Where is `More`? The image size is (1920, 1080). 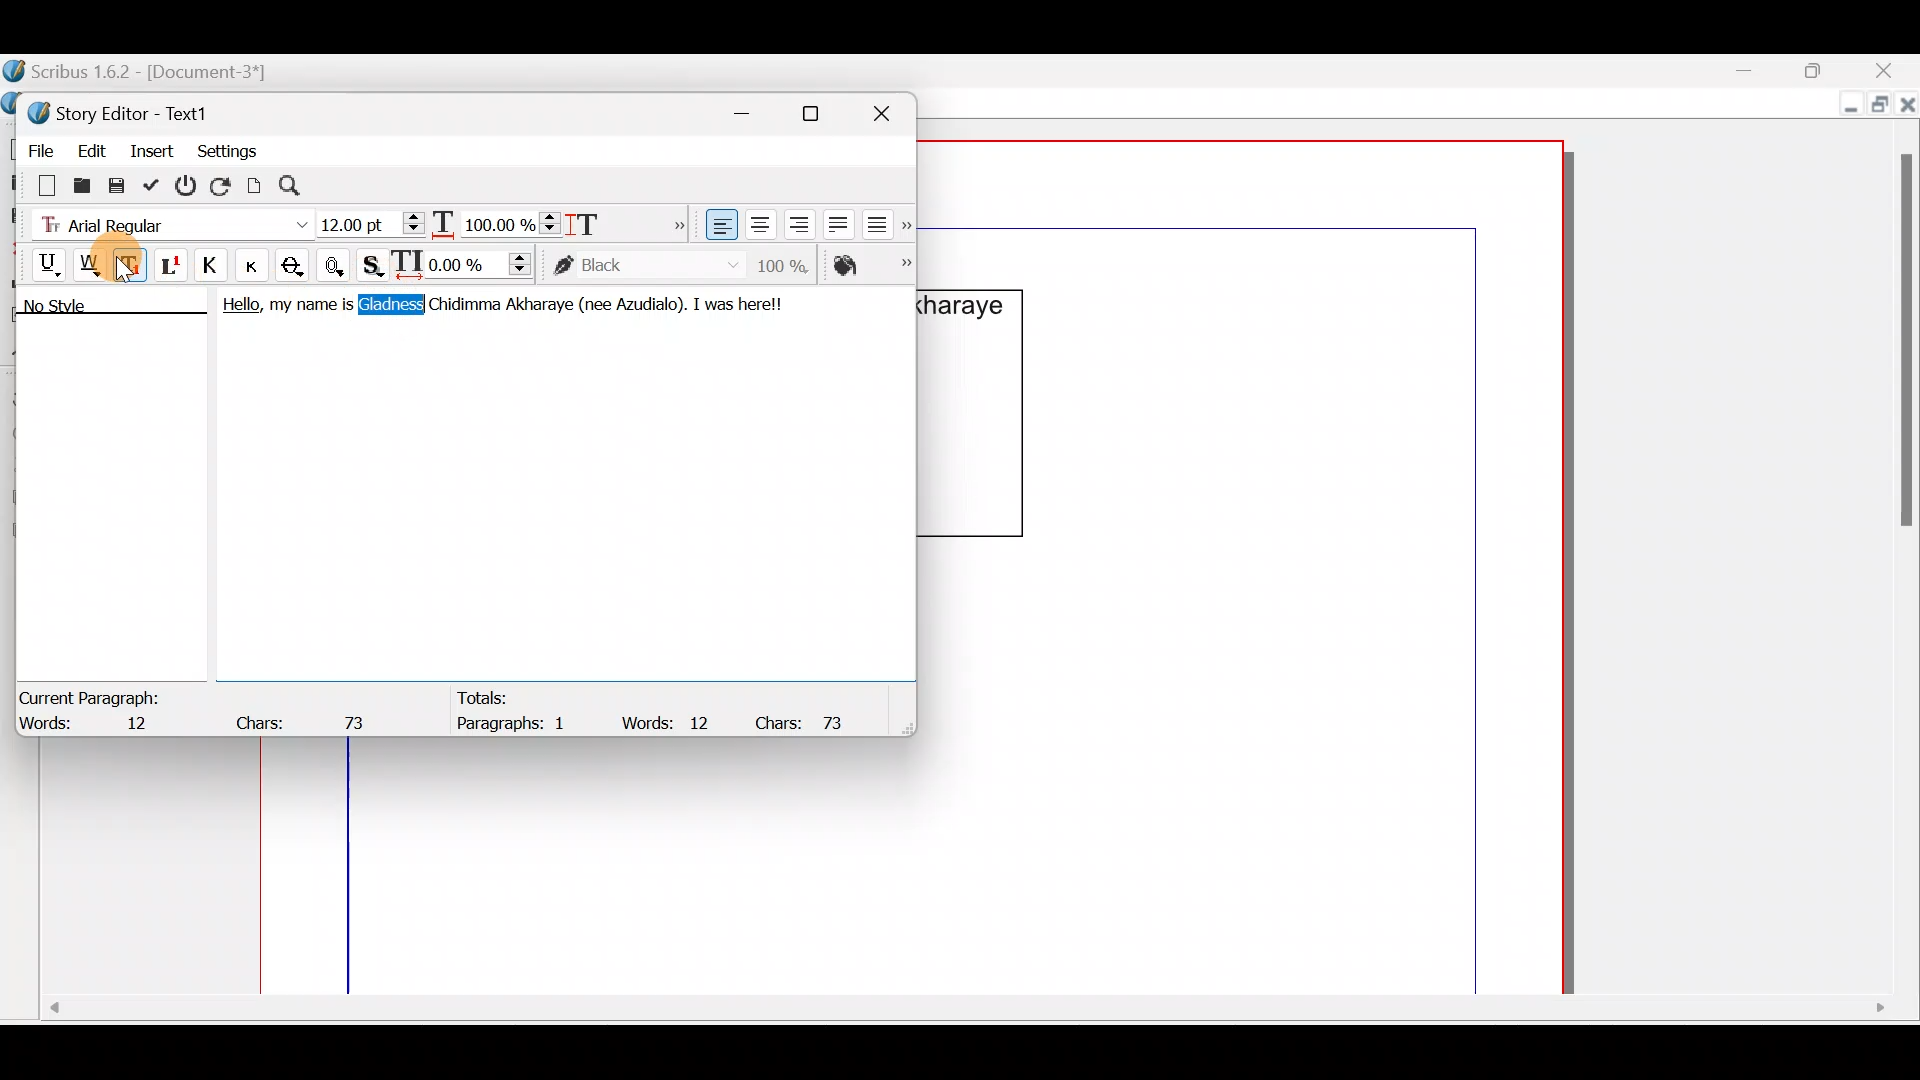
More is located at coordinates (674, 222).